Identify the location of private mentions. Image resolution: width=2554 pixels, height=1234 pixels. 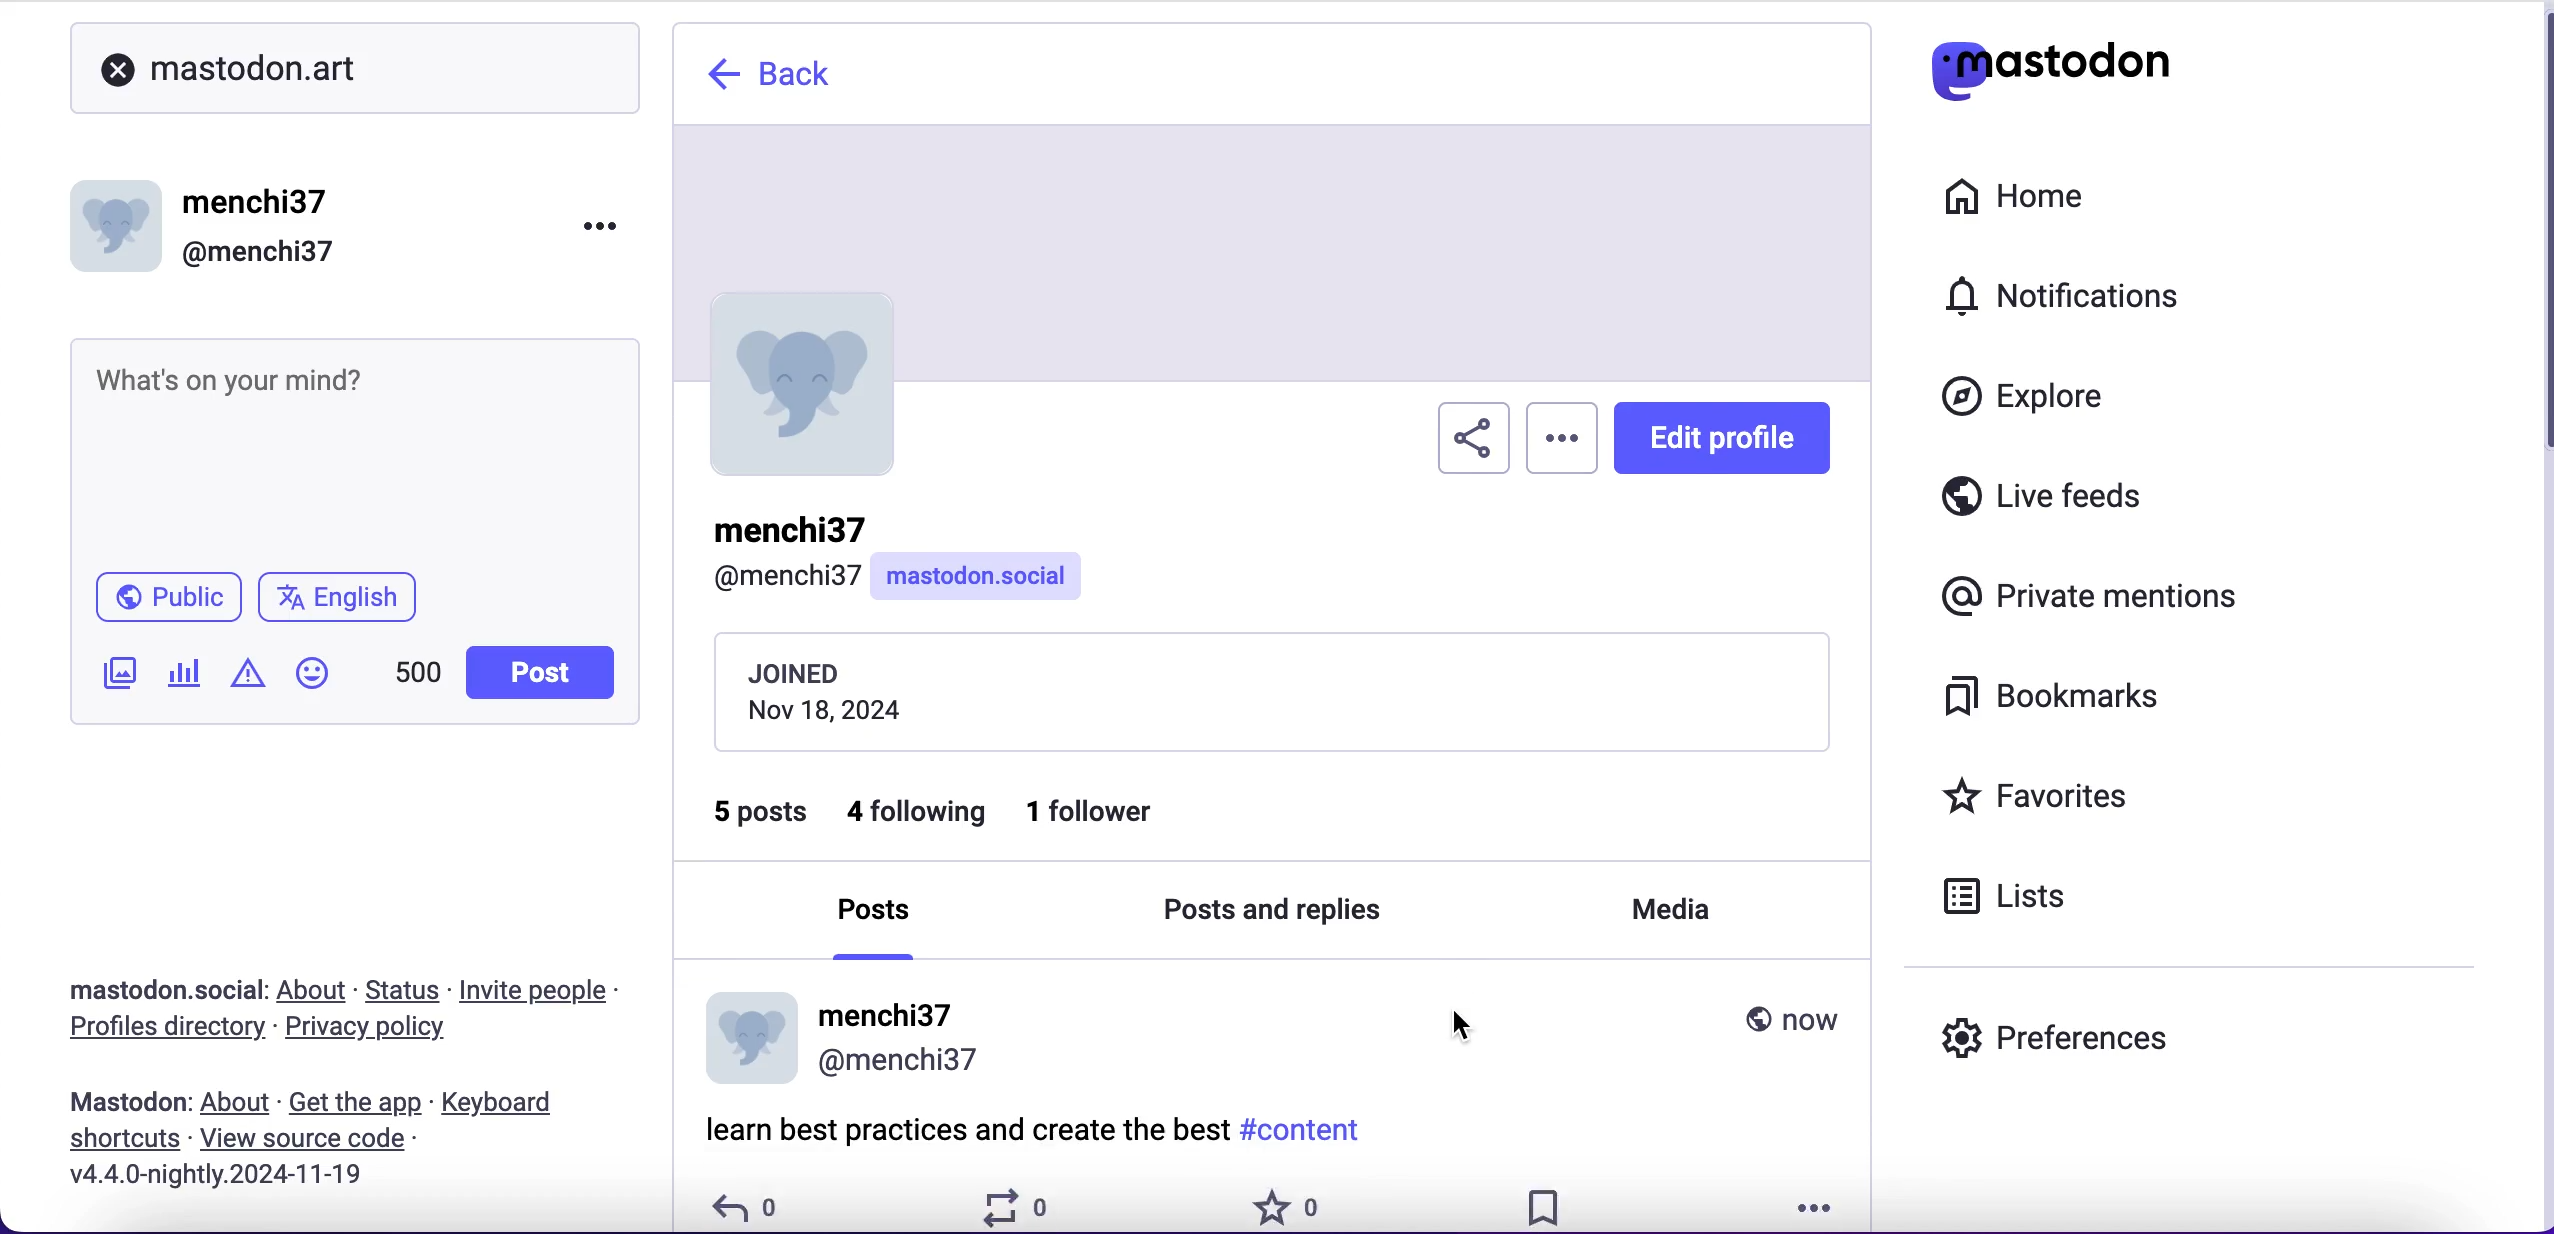
(2082, 598).